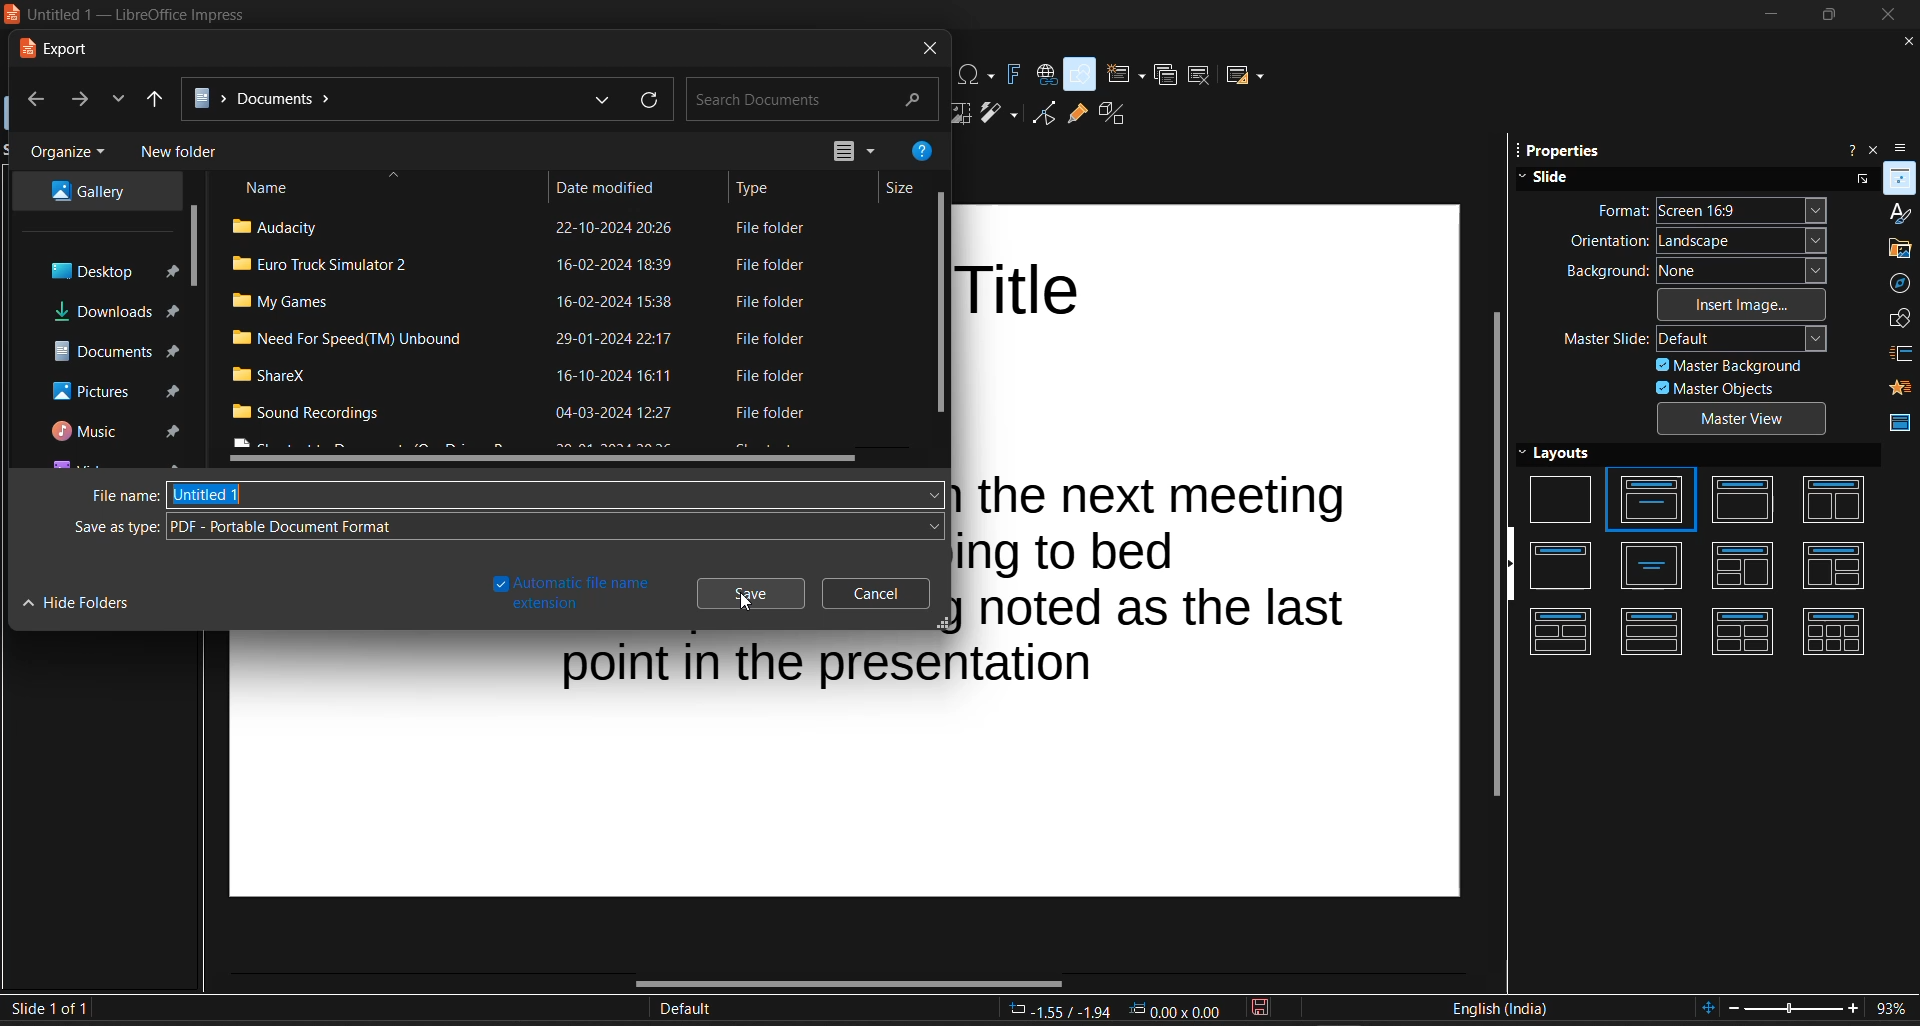 The width and height of the screenshot is (1920, 1026). I want to click on ShareX, so click(268, 374).